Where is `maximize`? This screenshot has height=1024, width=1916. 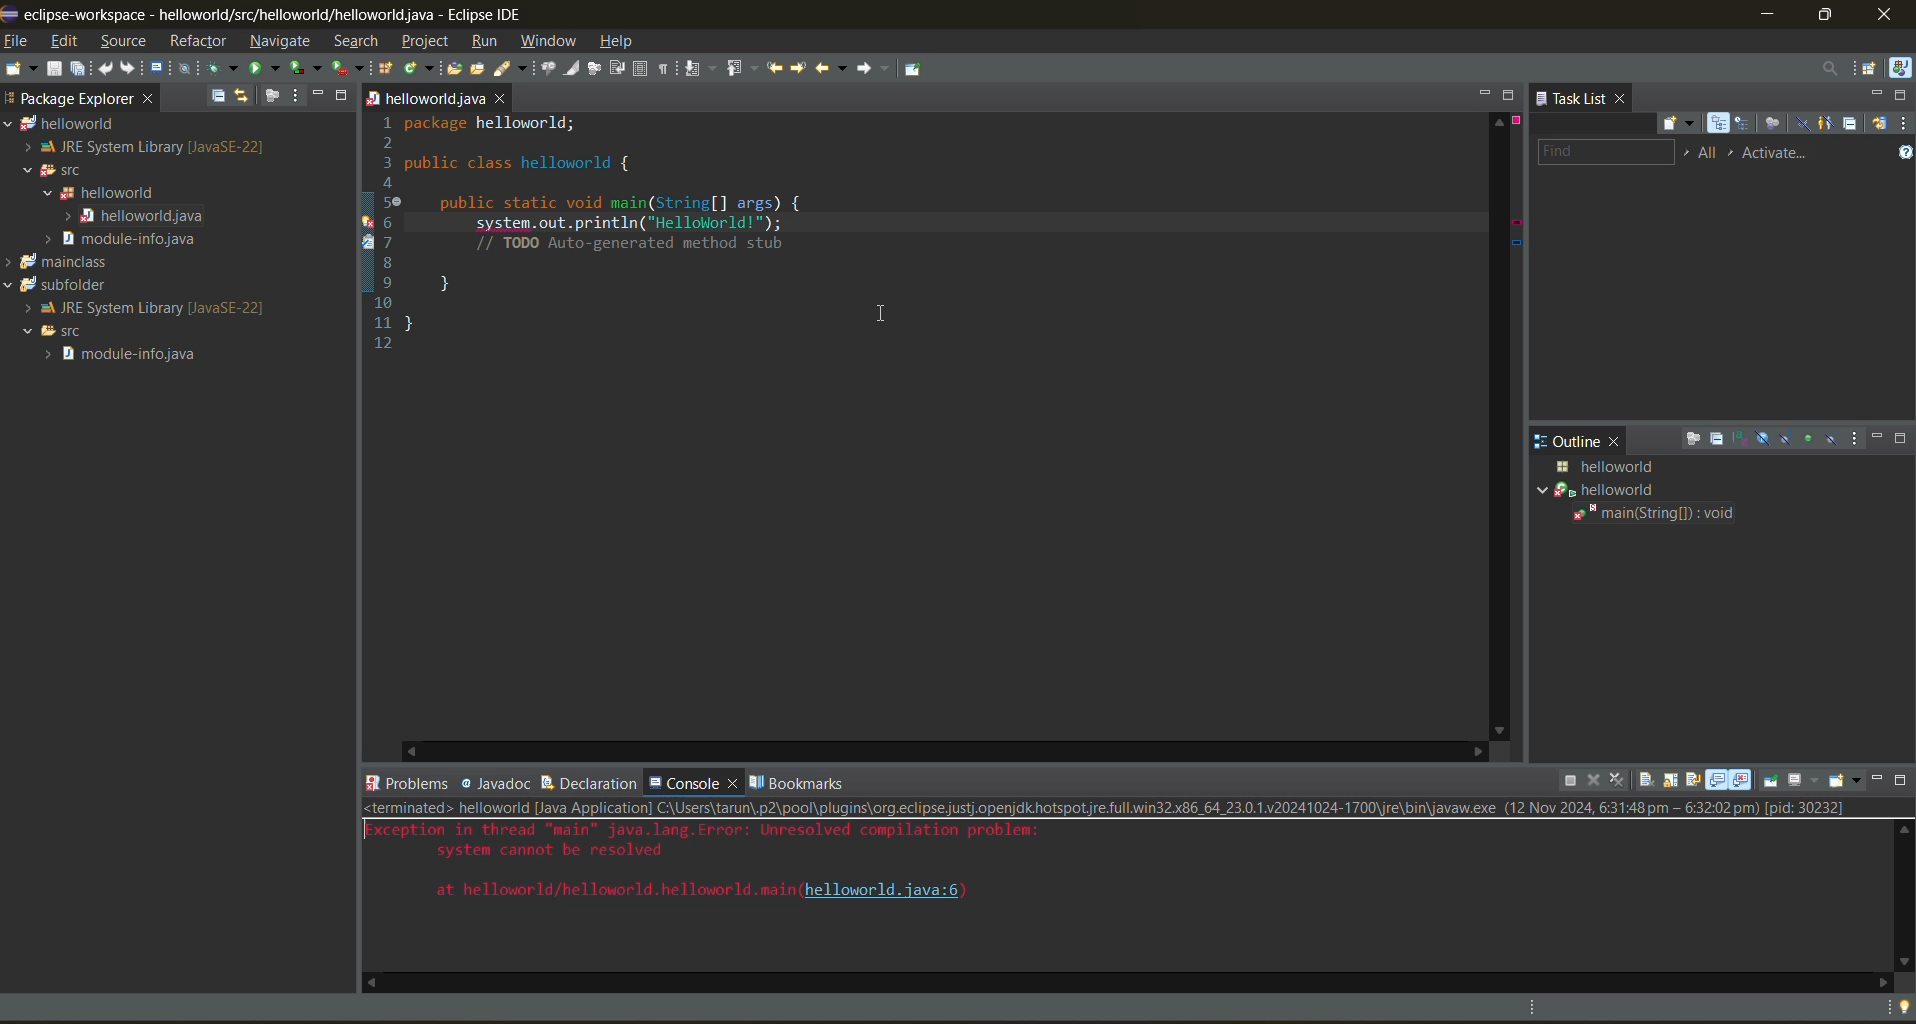 maximize is located at coordinates (1511, 95).